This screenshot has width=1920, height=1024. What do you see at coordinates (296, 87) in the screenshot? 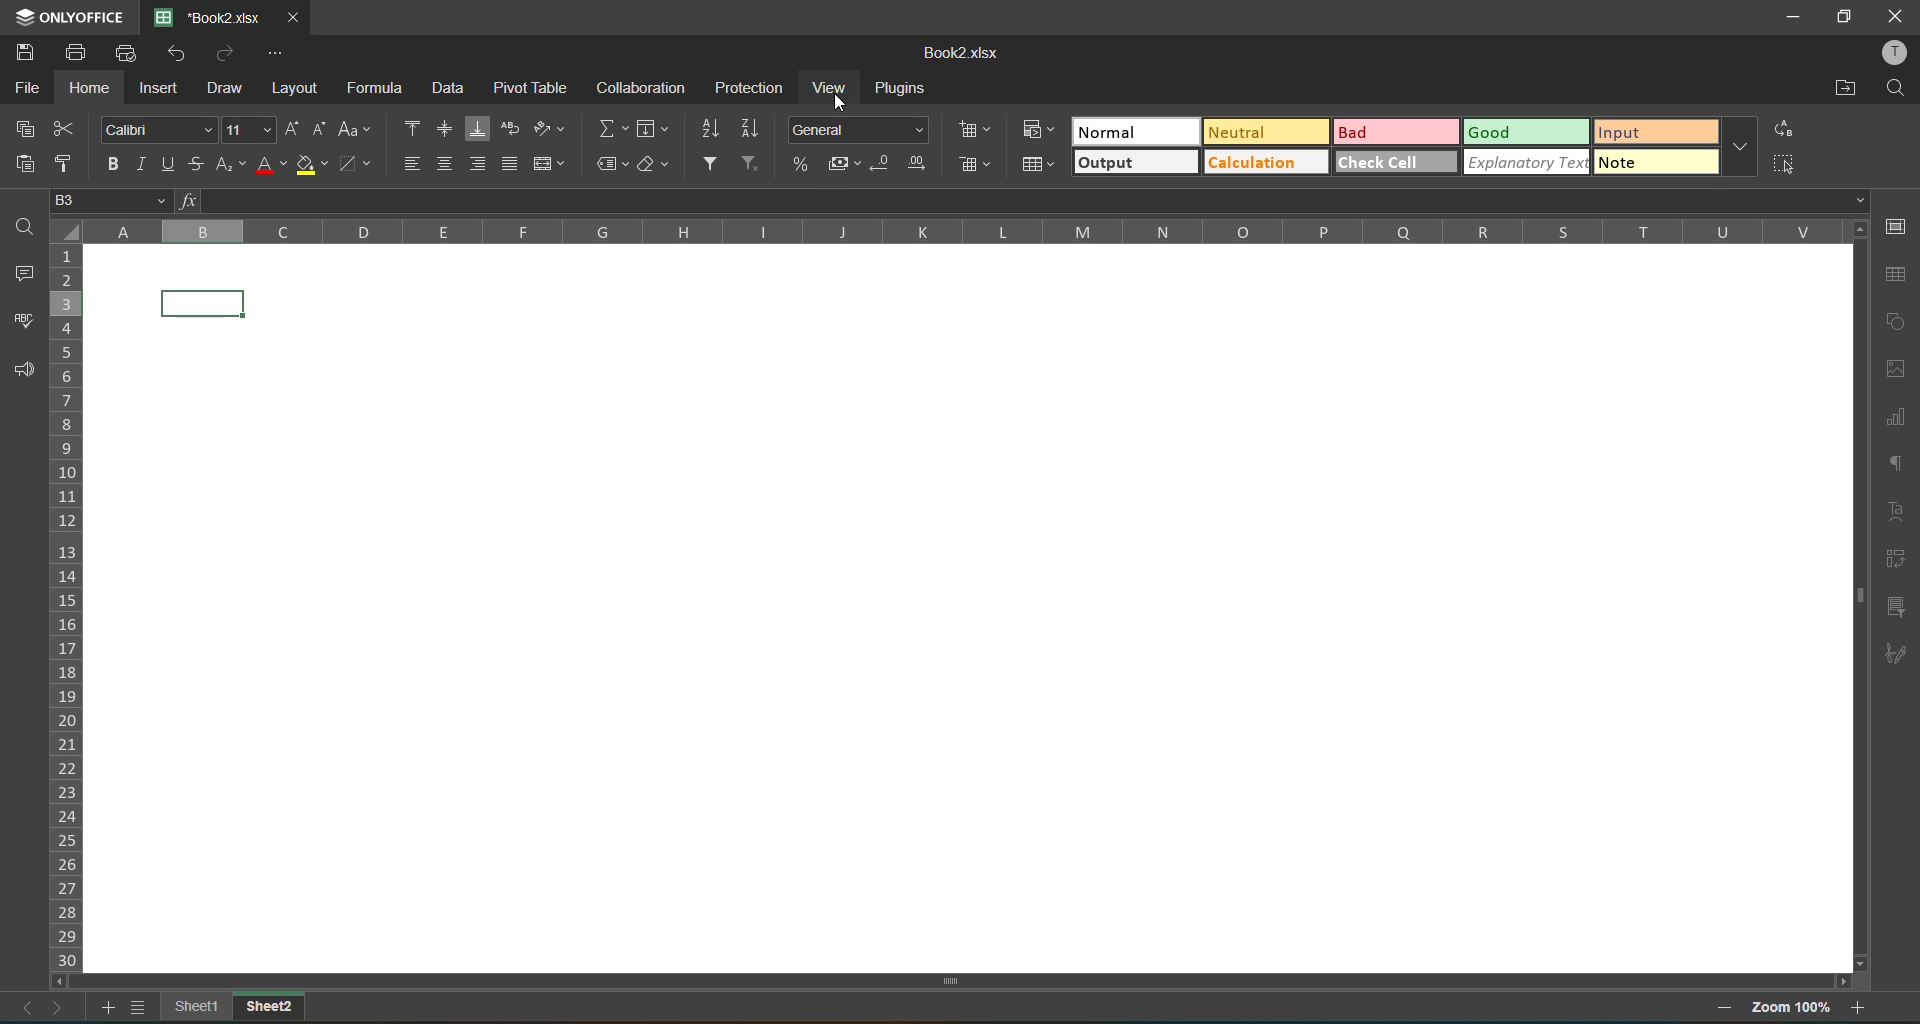
I see `layout` at bounding box center [296, 87].